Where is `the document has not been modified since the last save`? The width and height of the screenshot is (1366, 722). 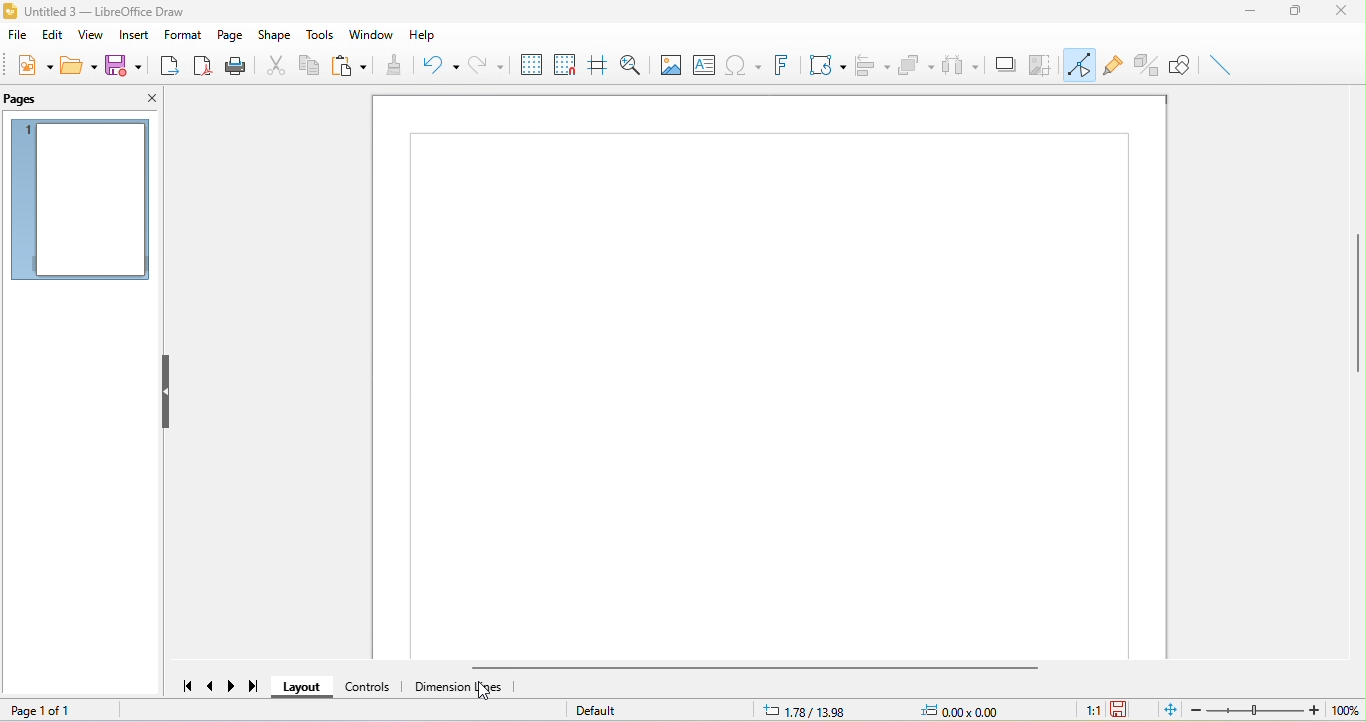 the document has not been modified since the last save is located at coordinates (1127, 710).